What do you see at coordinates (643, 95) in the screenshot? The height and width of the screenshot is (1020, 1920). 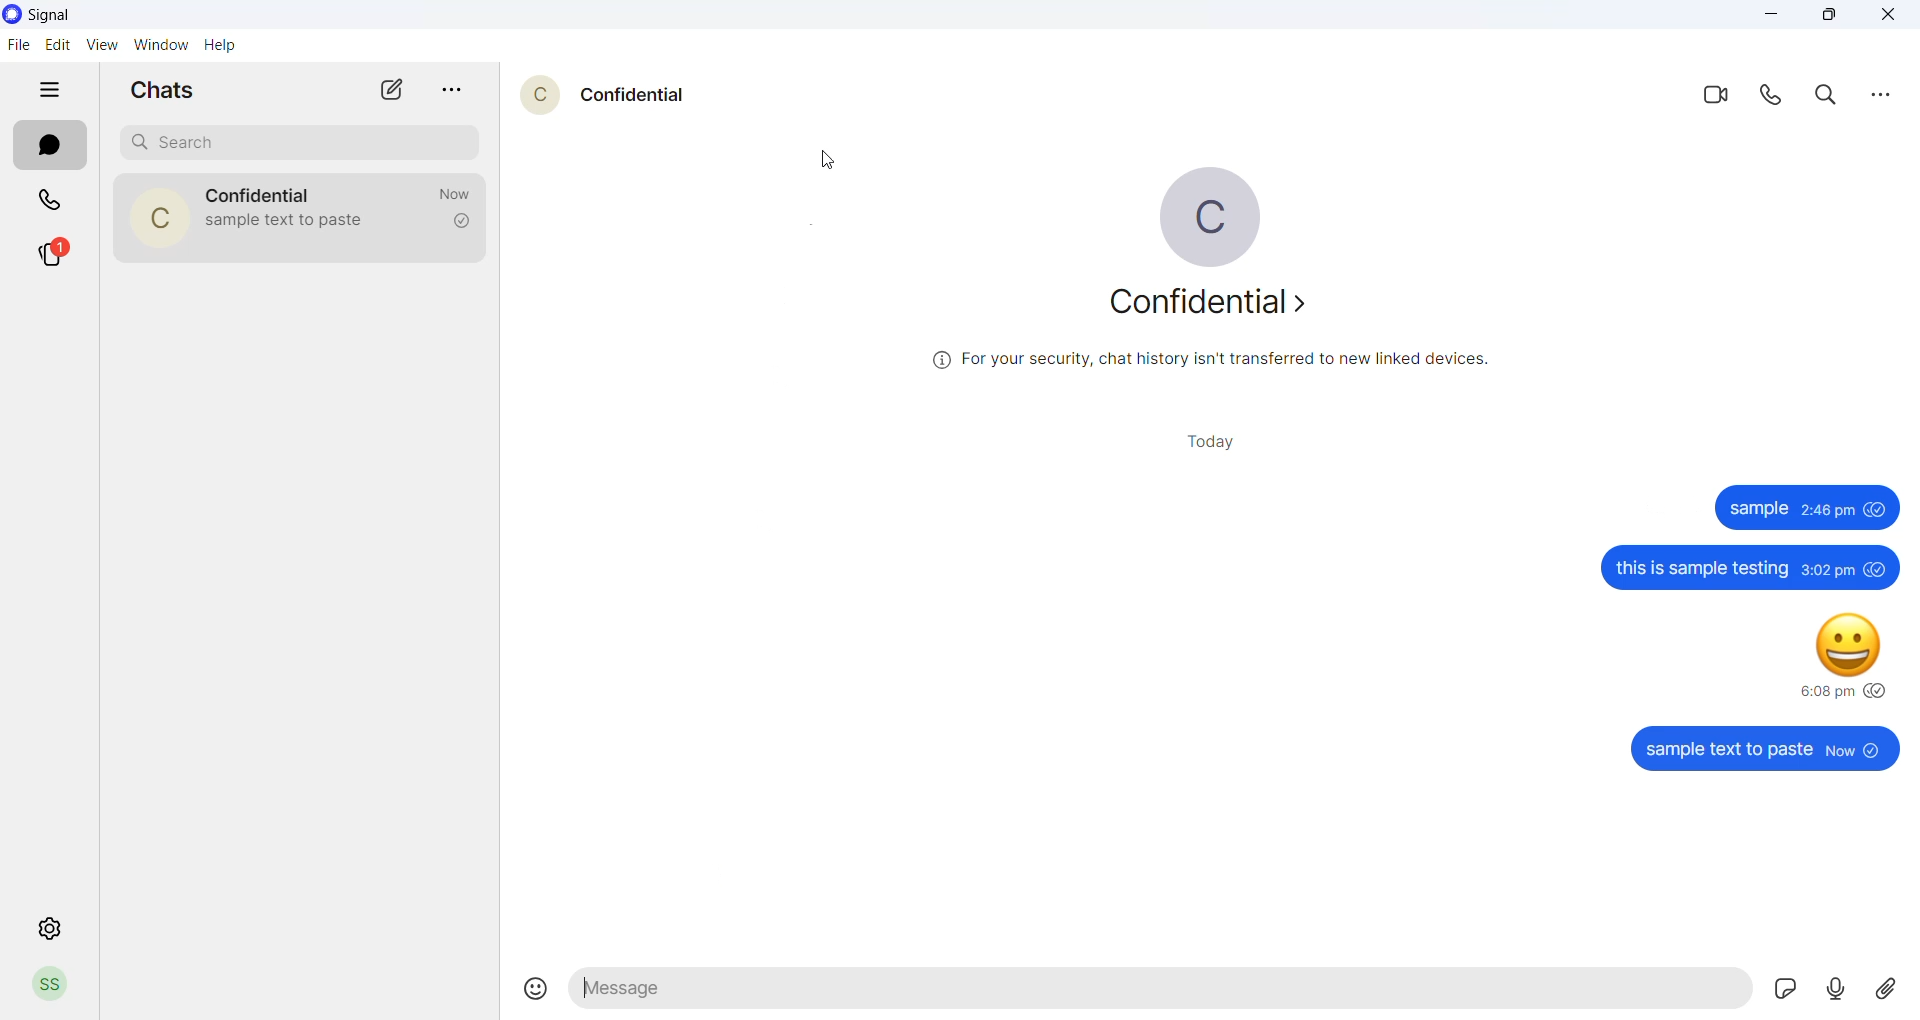 I see `contact name` at bounding box center [643, 95].